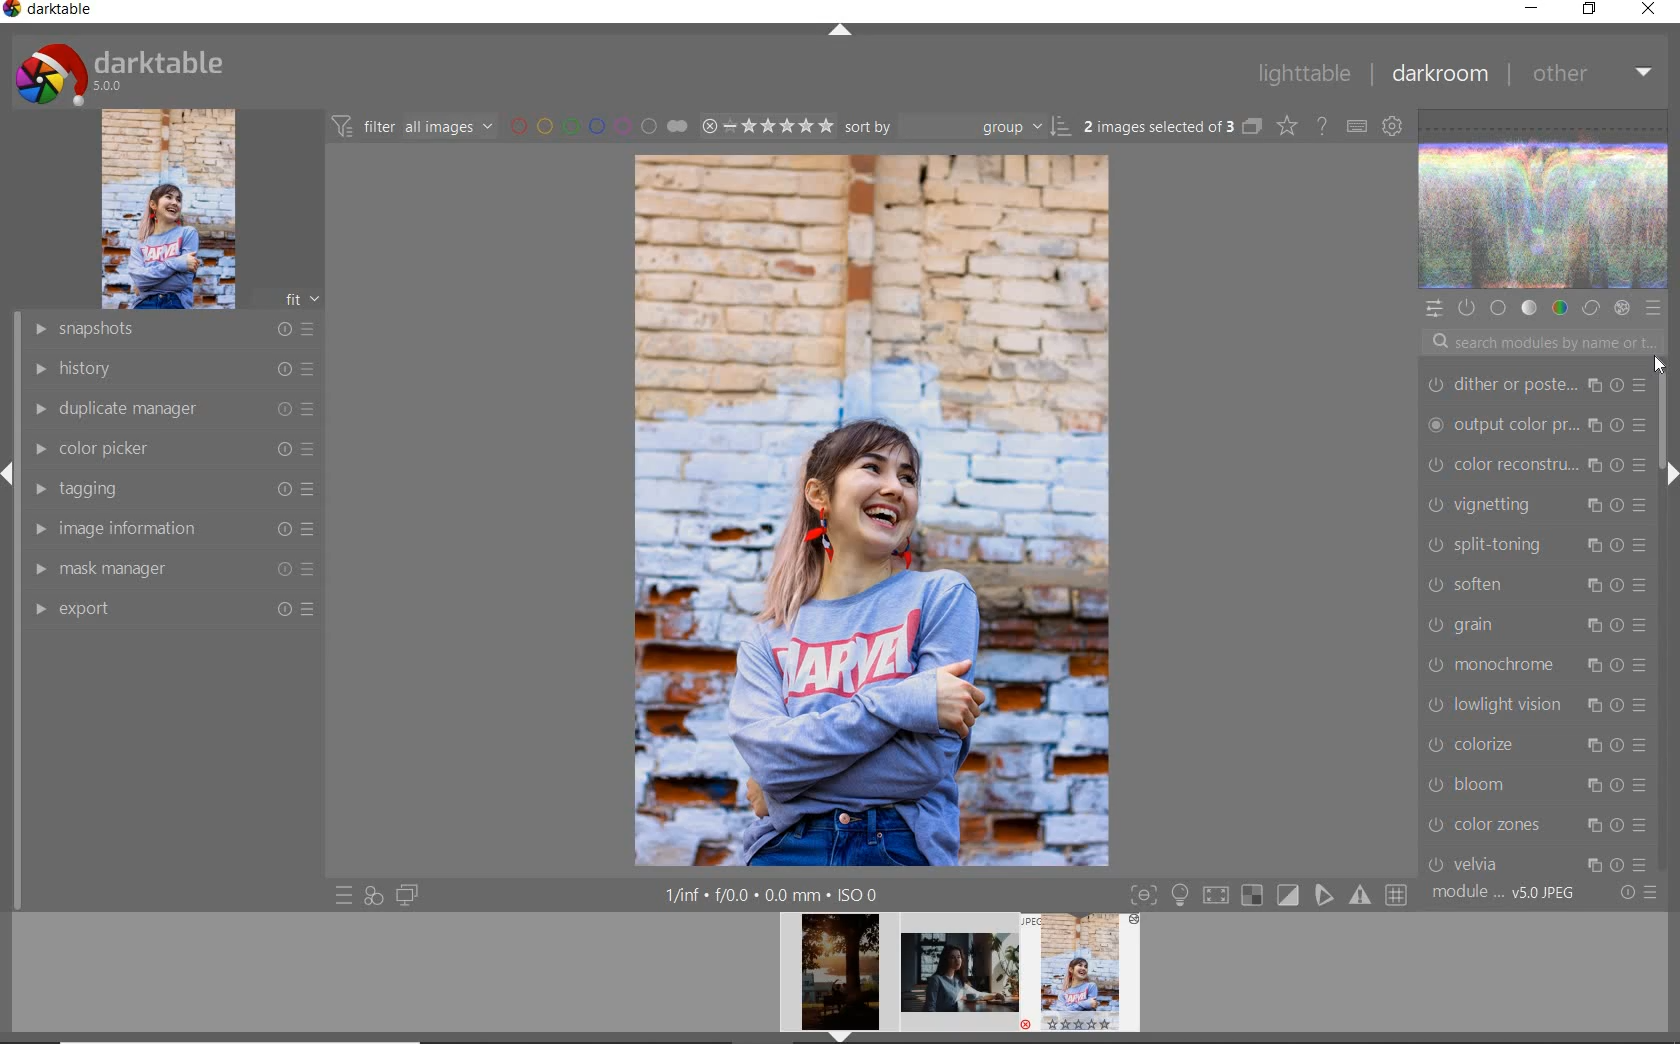 Image resolution: width=1680 pixels, height=1044 pixels. I want to click on export, so click(172, 608).